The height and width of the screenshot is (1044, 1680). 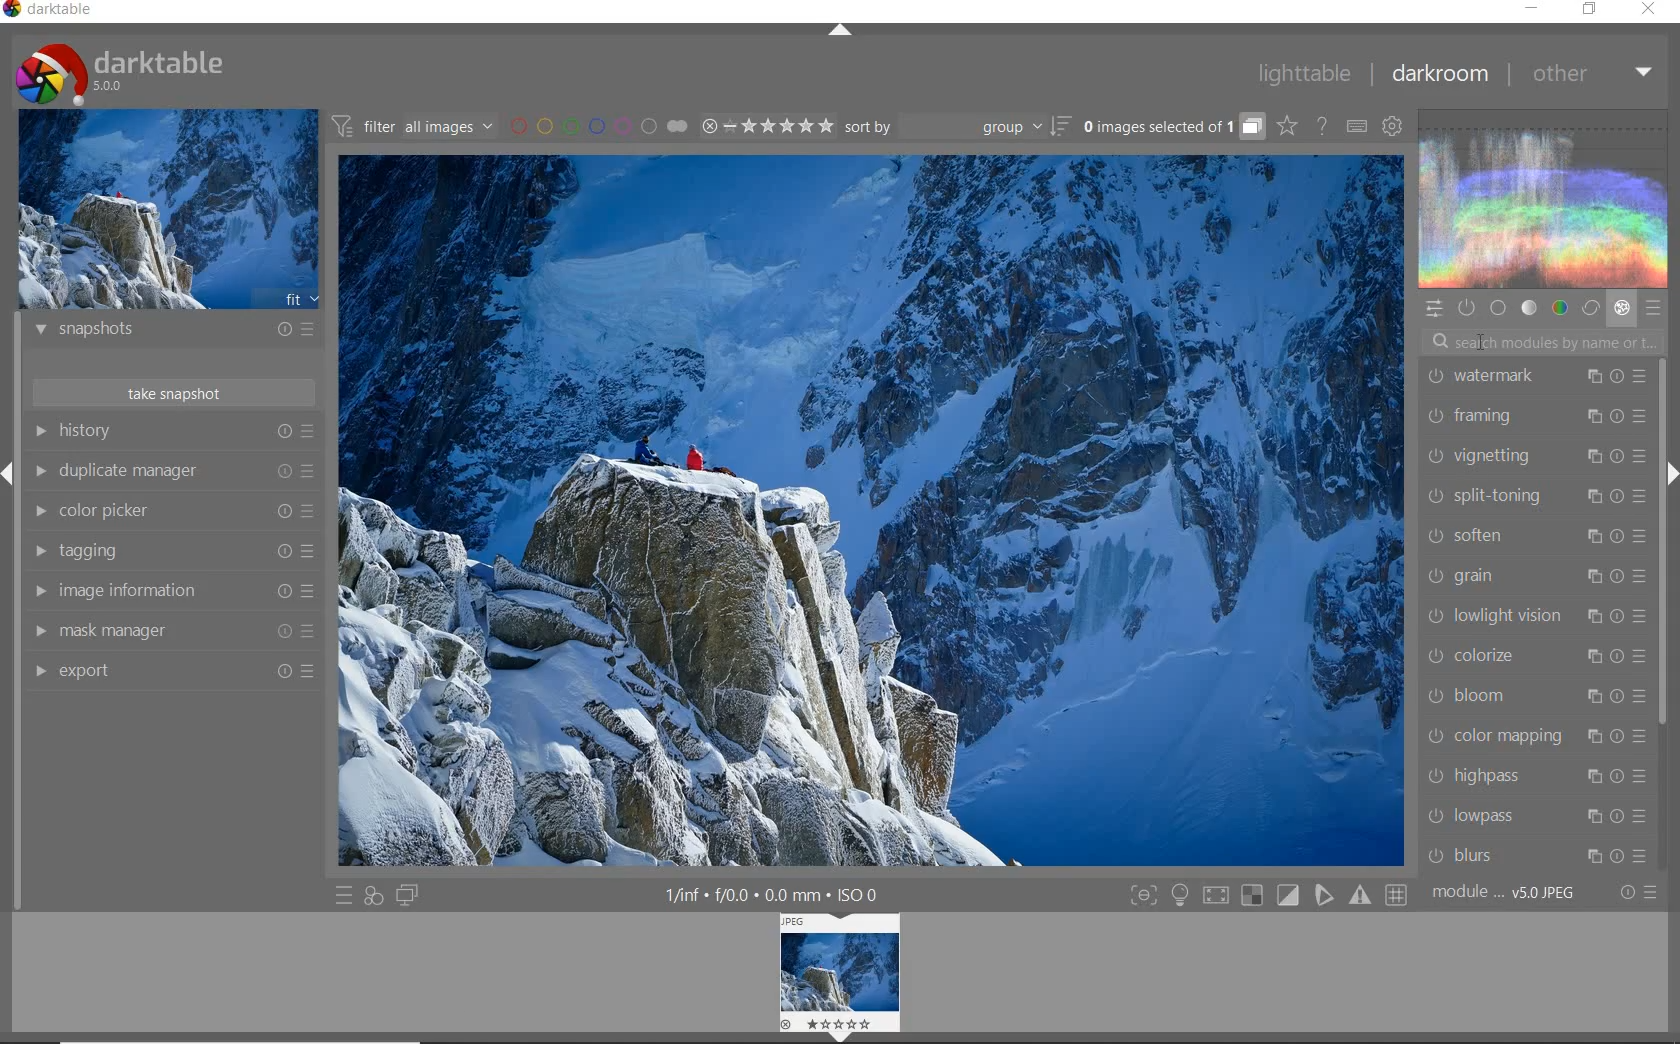 What do you see at coordinates (1528, 307) in the screenshot?
I see `tone` at bounding box center [1528, 307].